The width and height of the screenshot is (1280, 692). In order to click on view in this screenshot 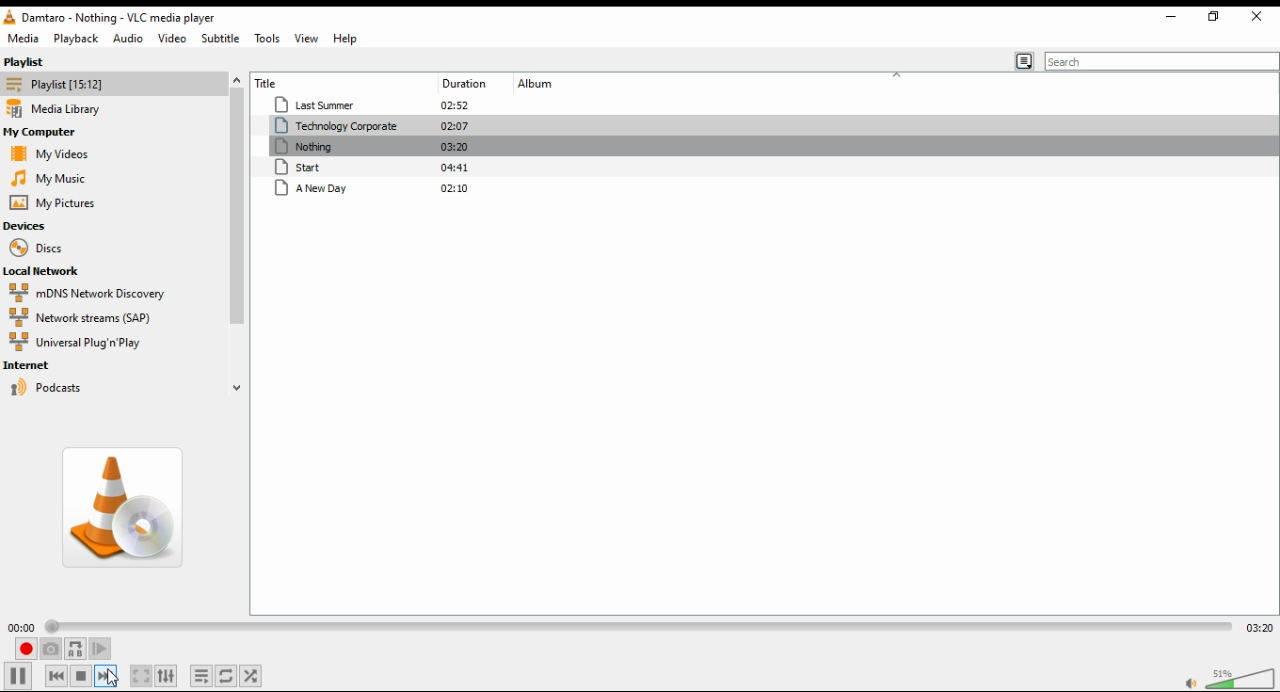, I will do `click(304, 38)`.